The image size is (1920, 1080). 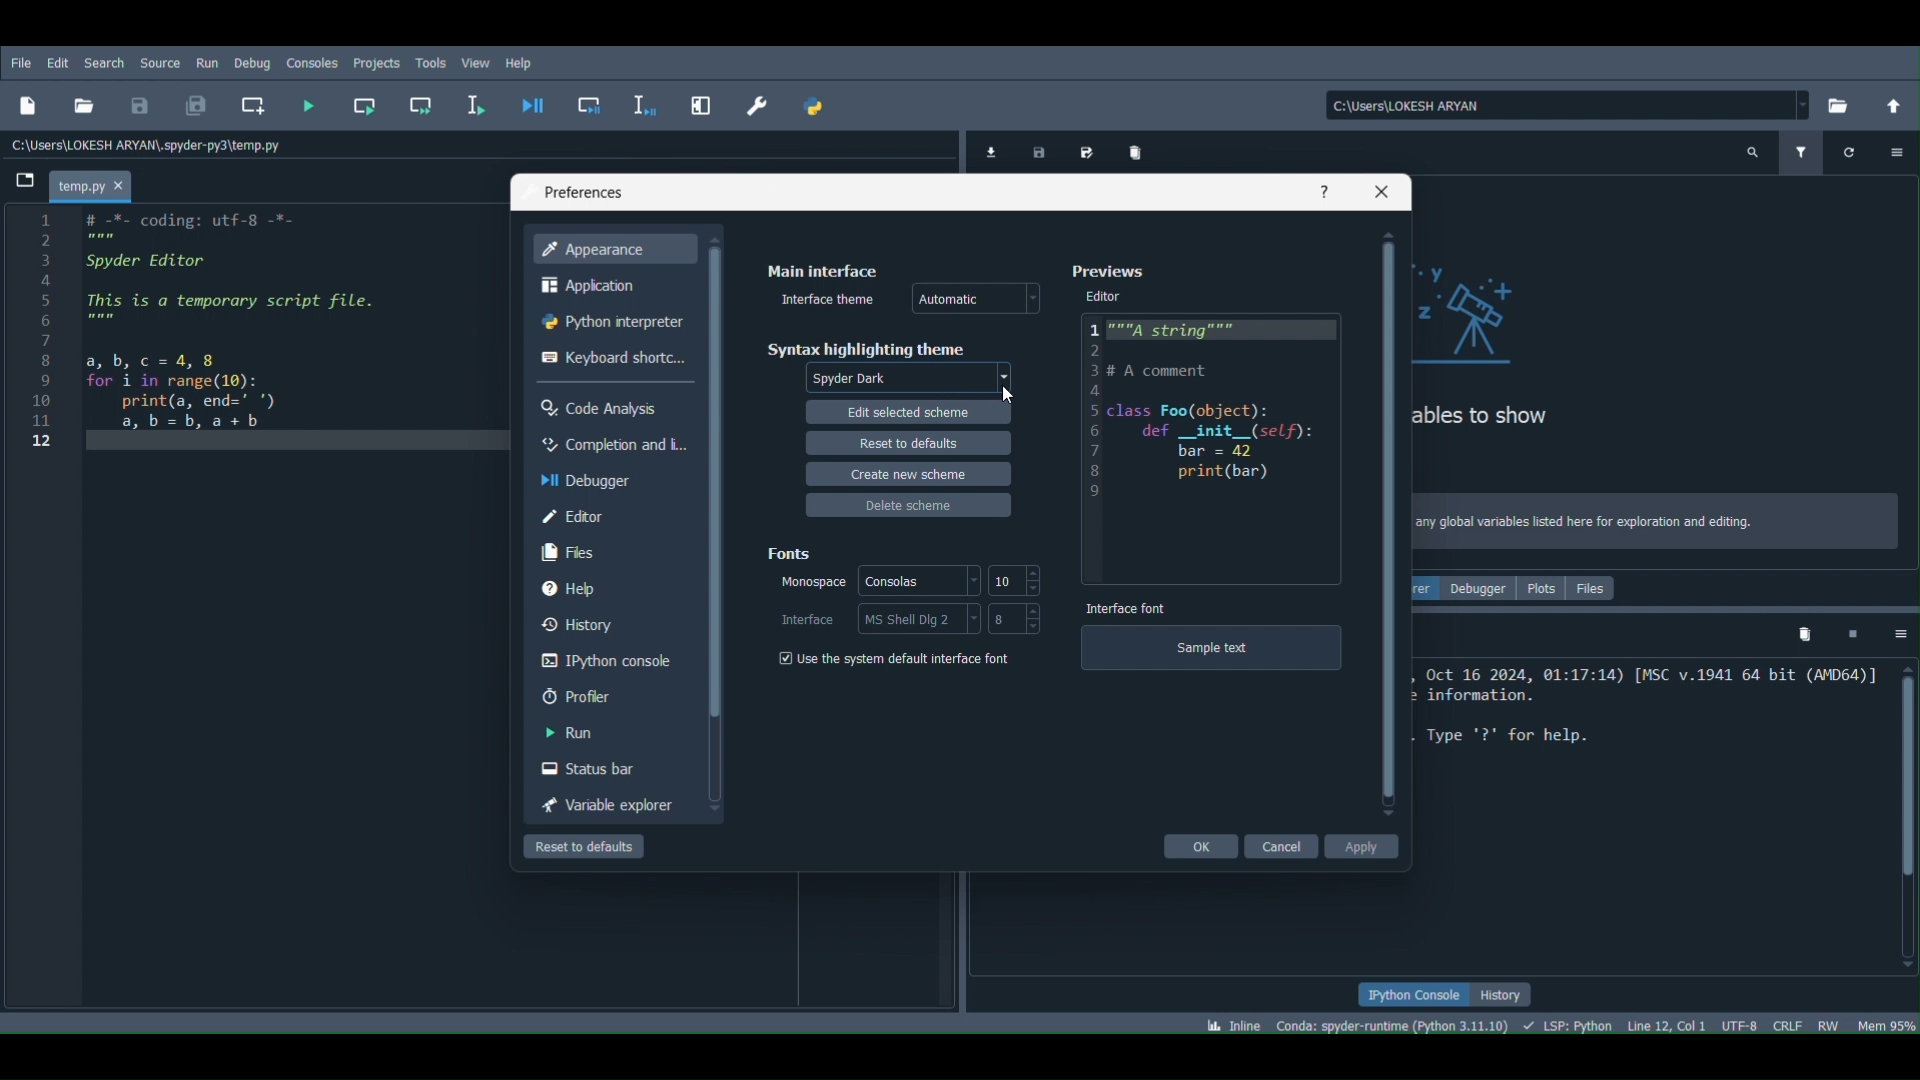 I want to click on Consoles, so click(x=919, y=578).